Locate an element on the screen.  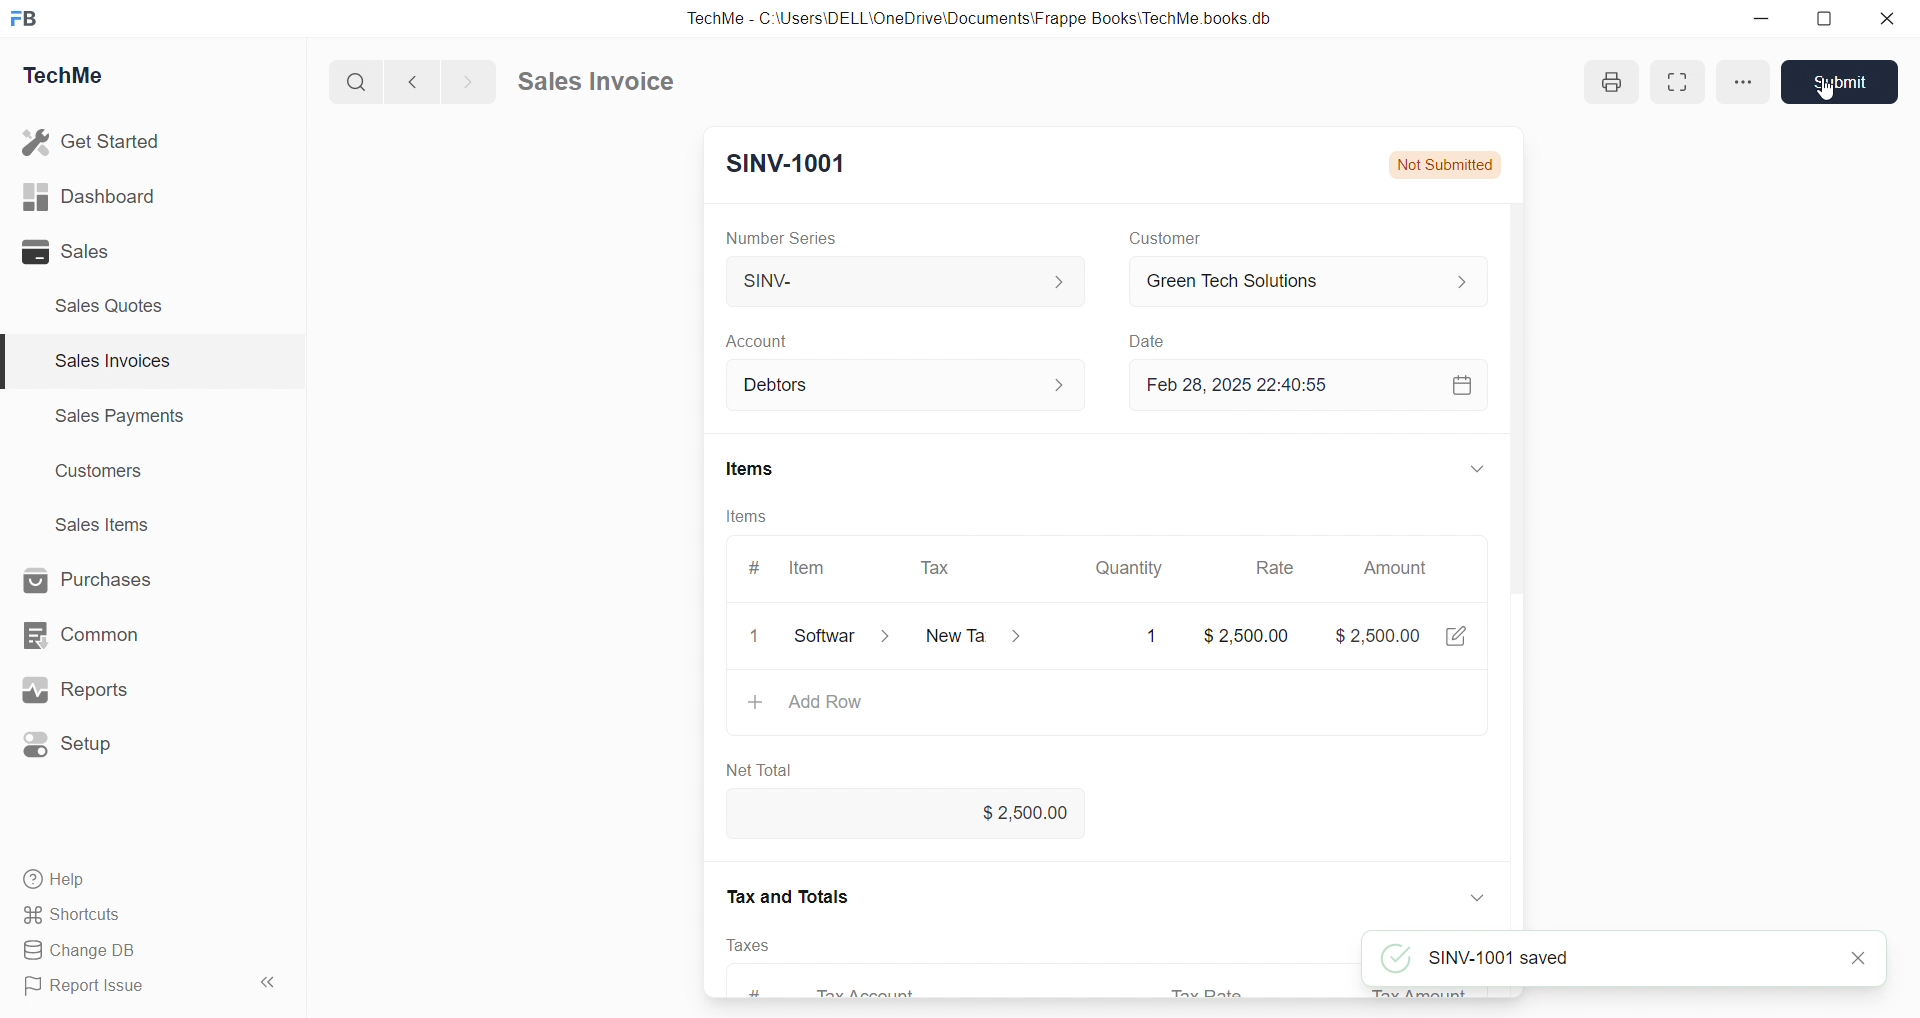
Items is located at coordinates (746, 516).